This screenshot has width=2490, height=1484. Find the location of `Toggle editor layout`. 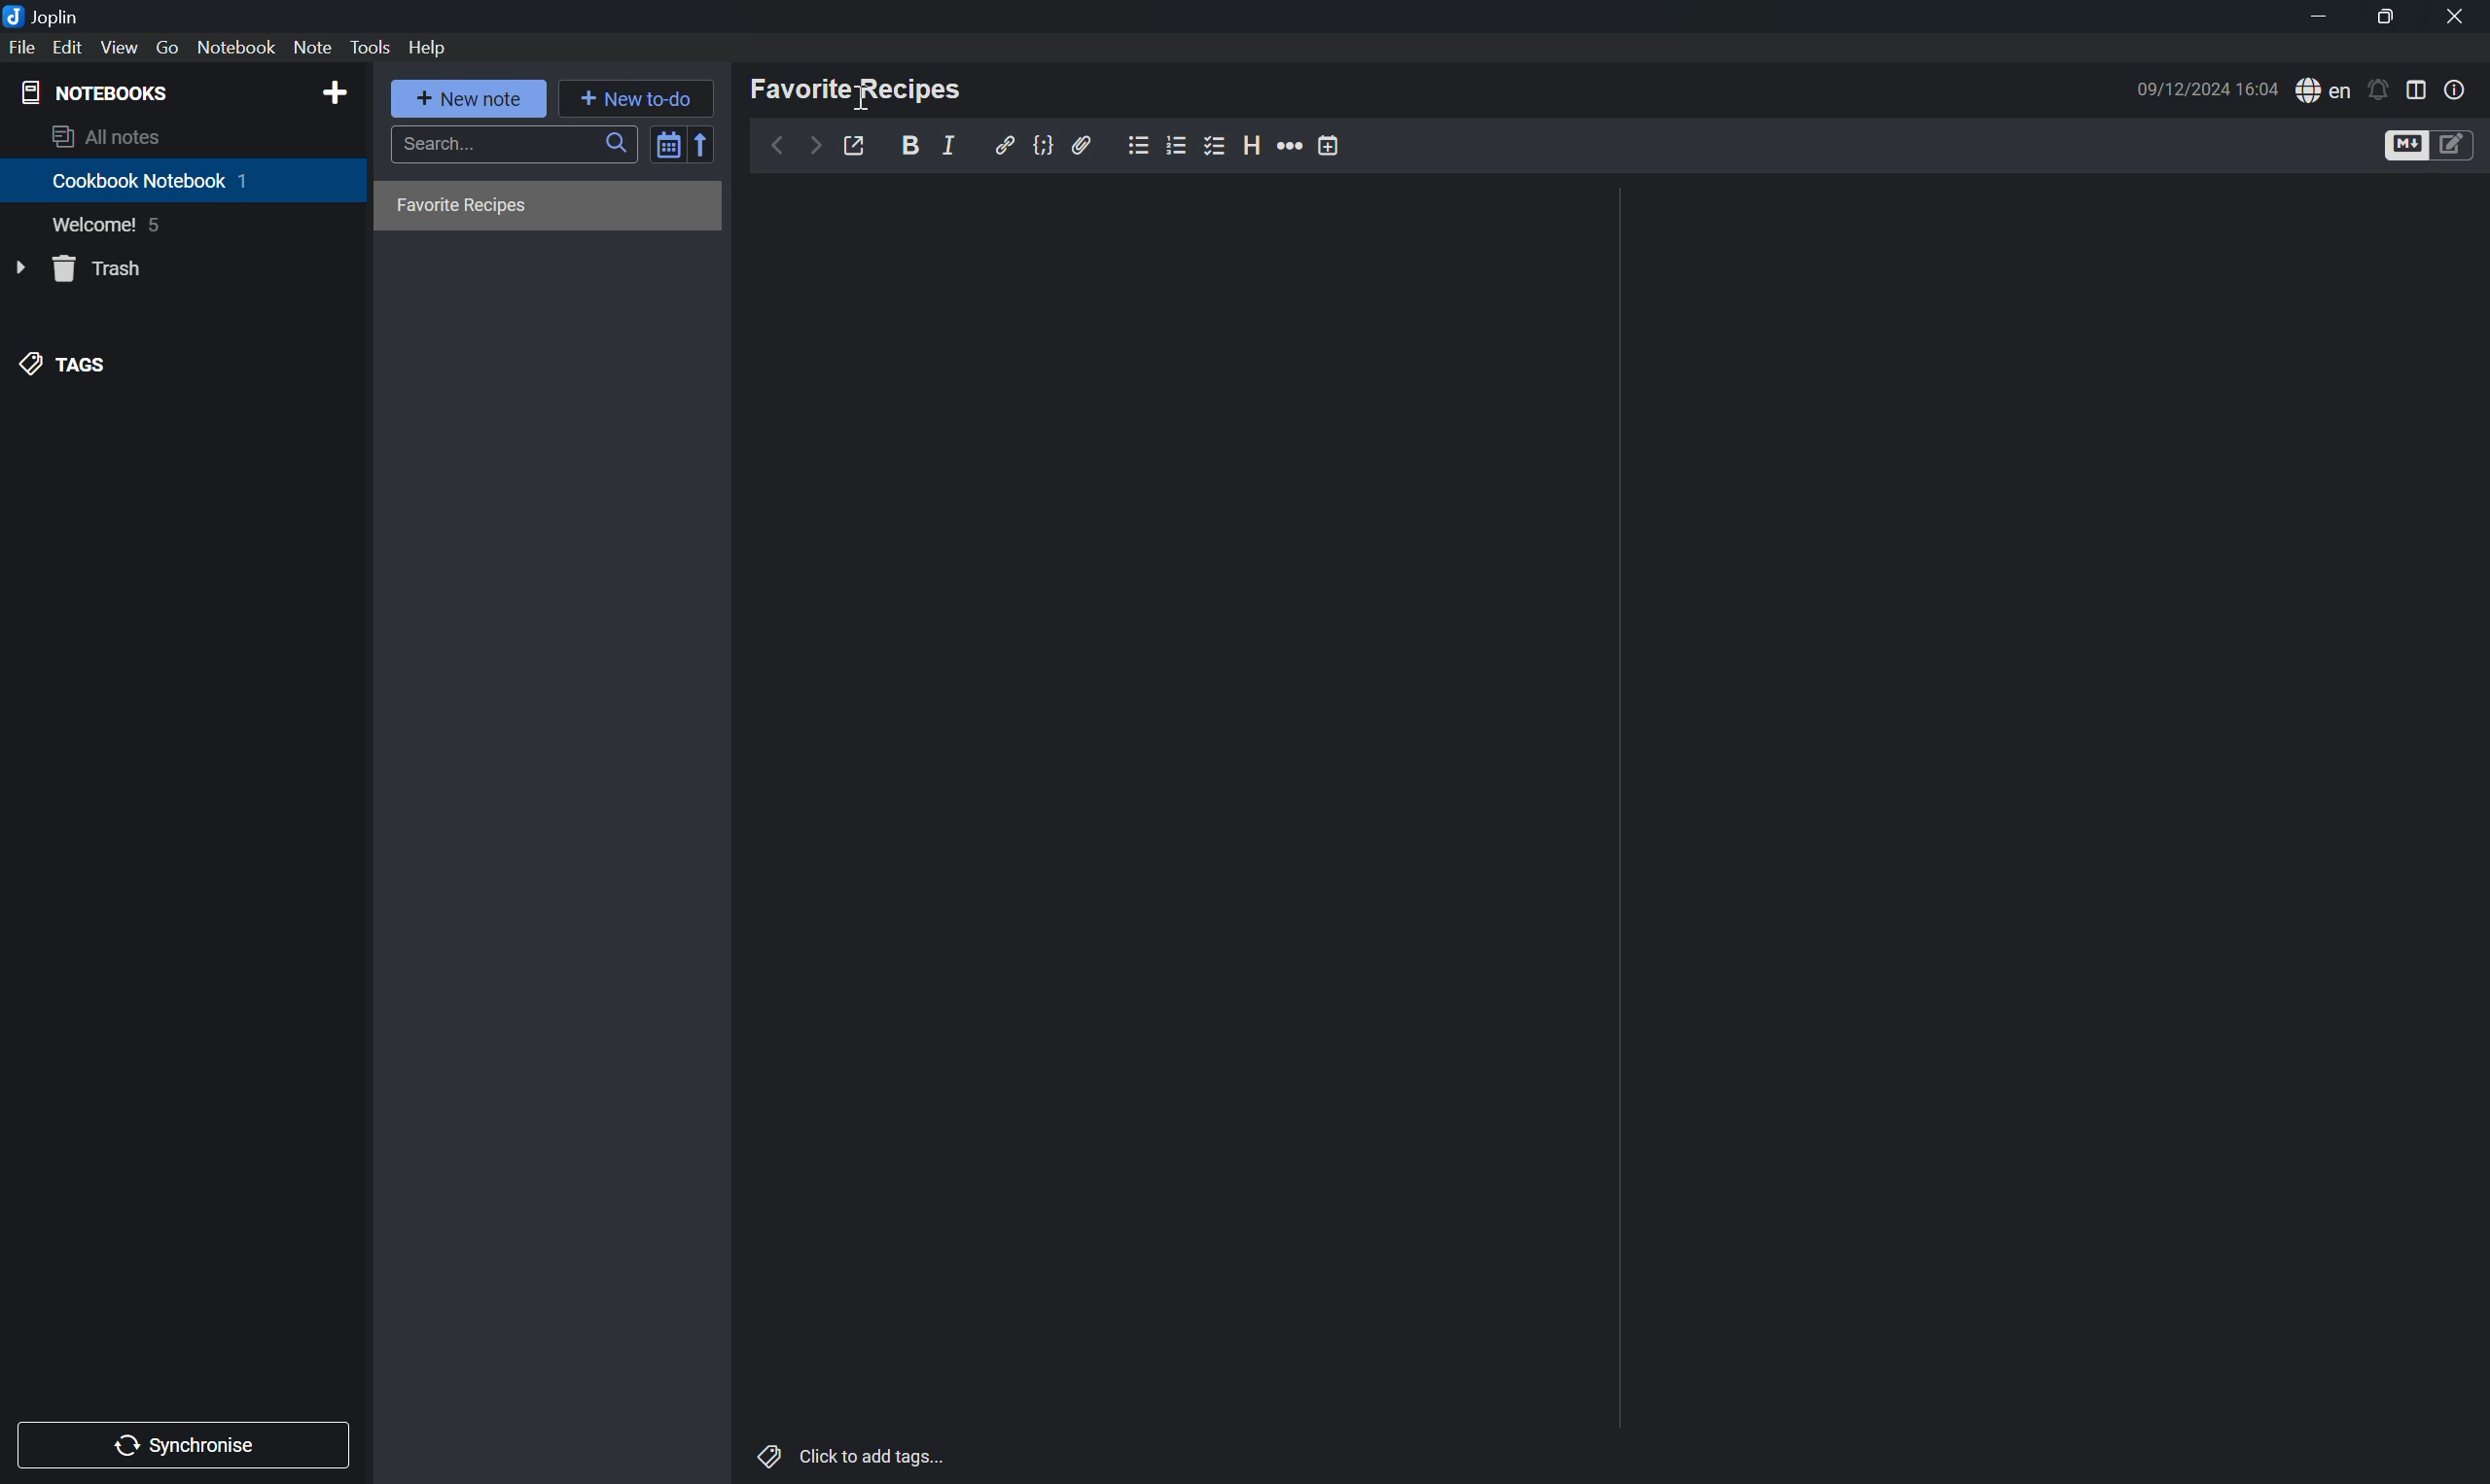

Toggle editor layout is located at coordinates (2422, 89).